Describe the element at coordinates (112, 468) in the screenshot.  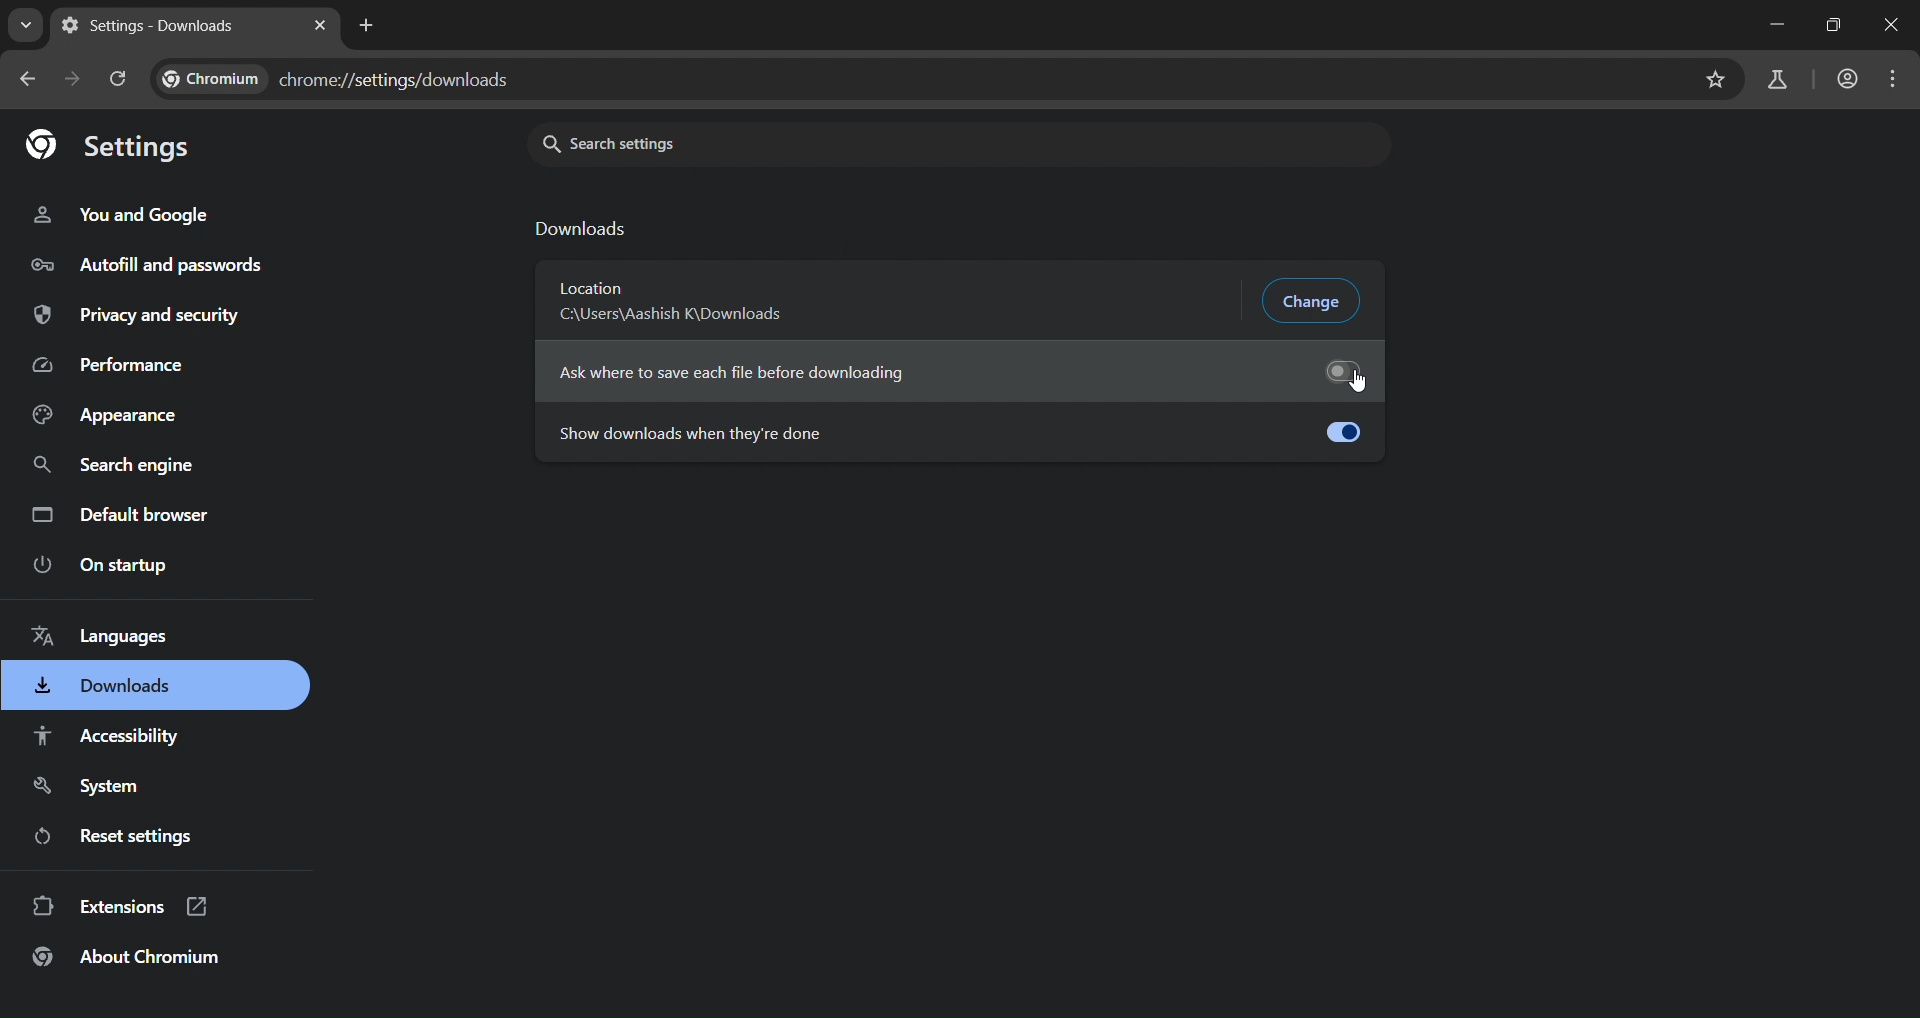
I see `search engine` at that location.